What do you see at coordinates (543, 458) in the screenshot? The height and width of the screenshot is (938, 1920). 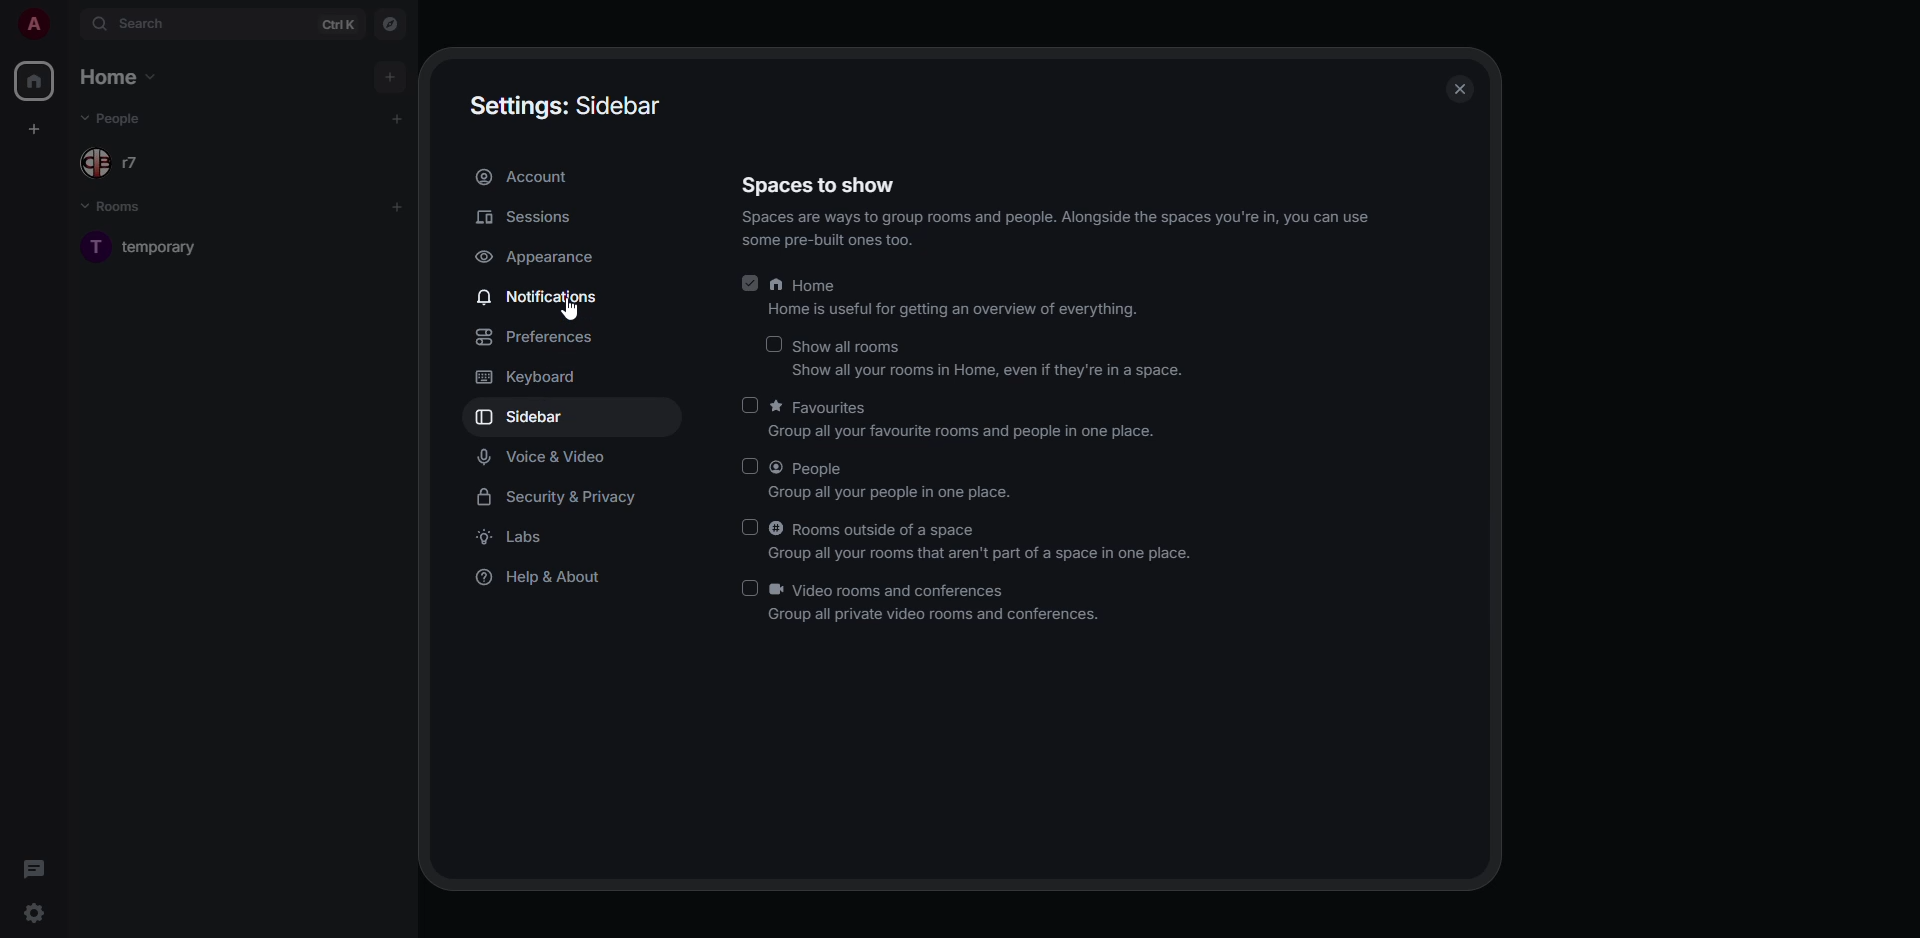 I see `voice & video` at bounding box center [543, 458].